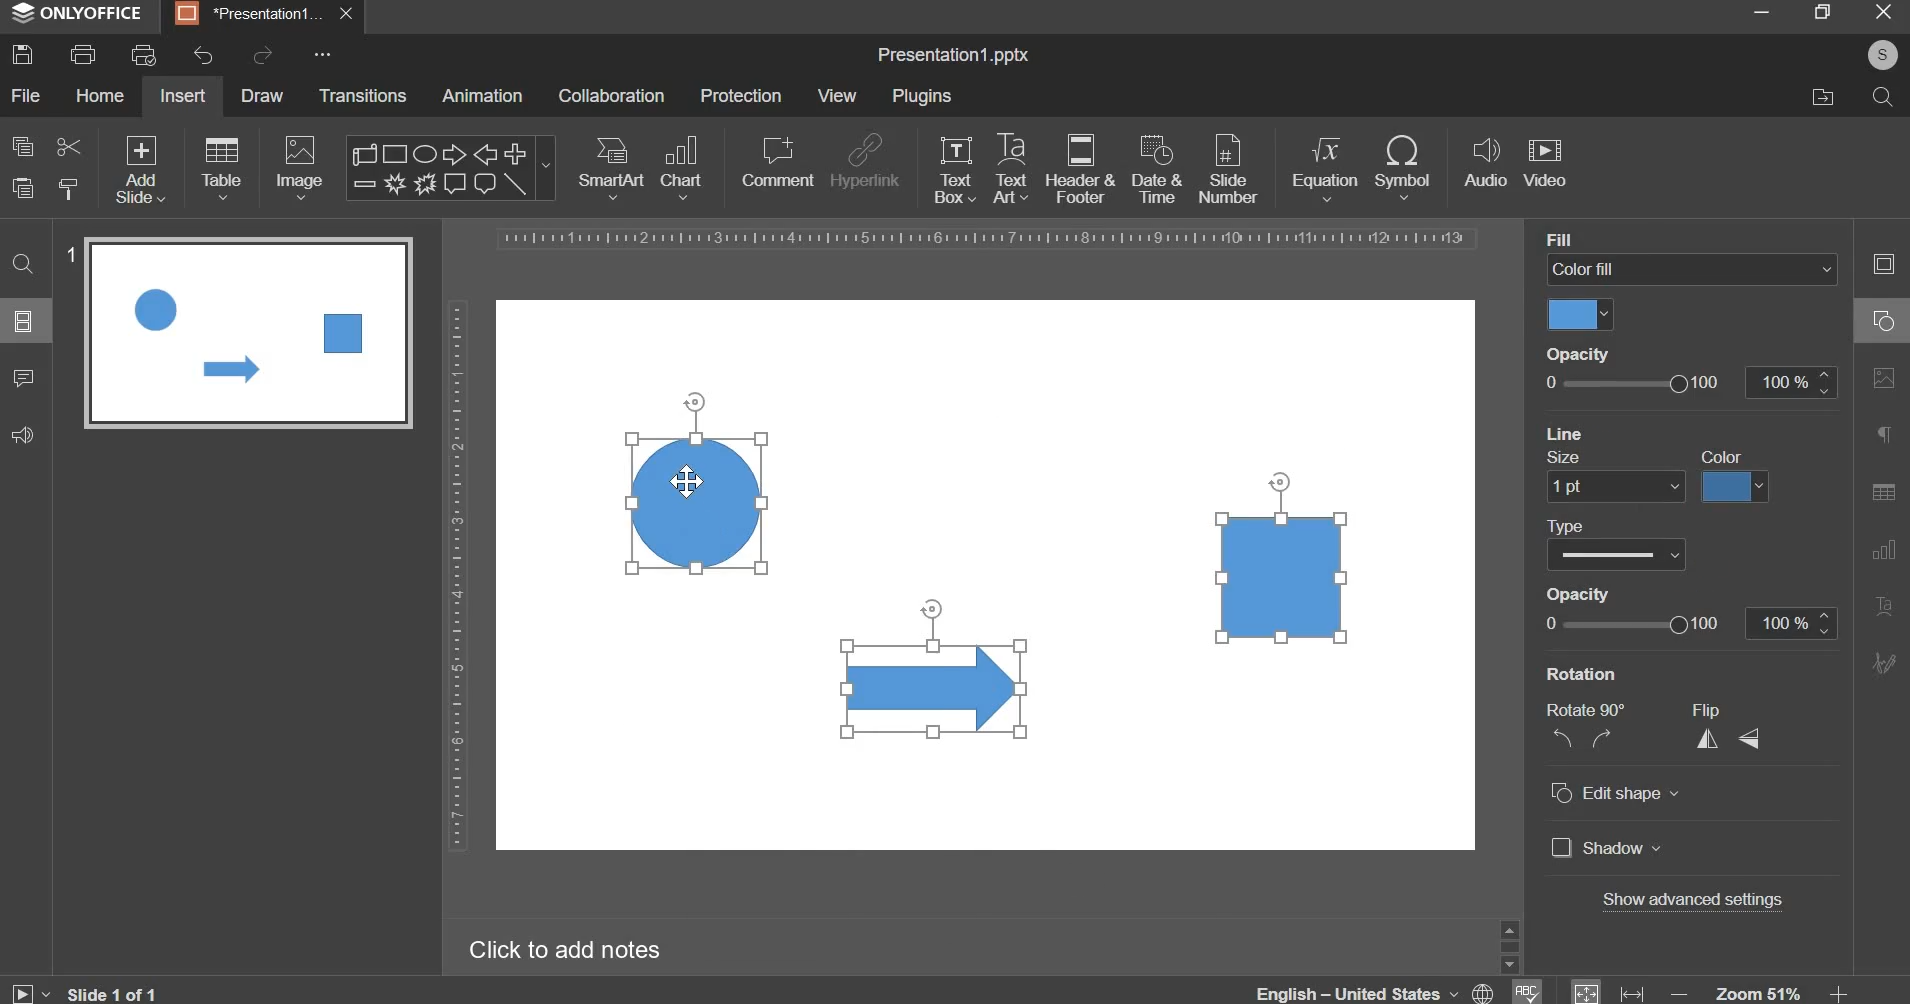 This screenshot has width=1910, height=1004. I want to click on symbol, so click(1402, 166).